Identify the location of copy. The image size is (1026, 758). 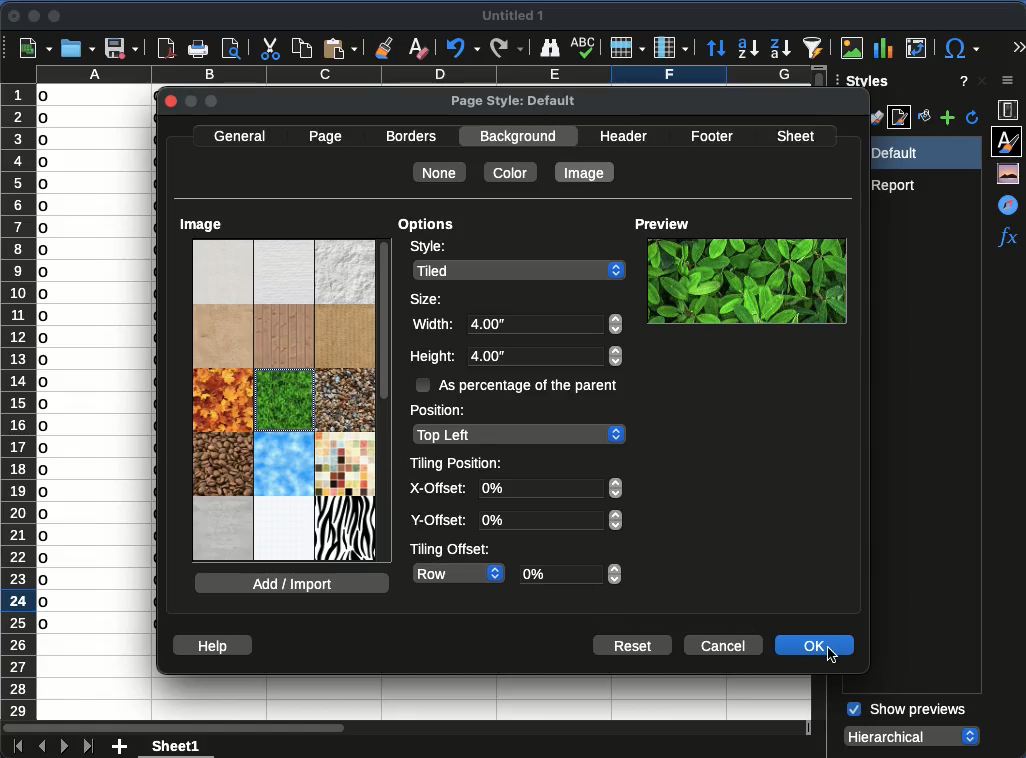
(301, 46).